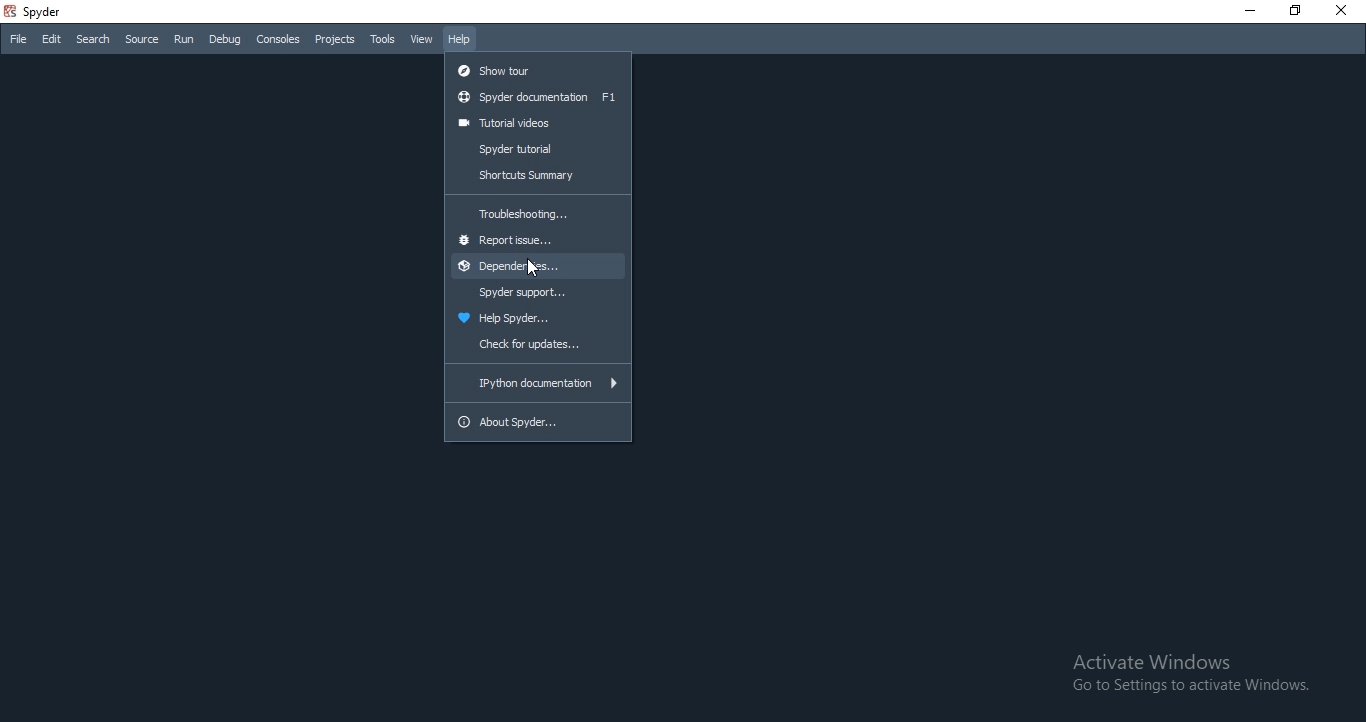  What do you see at coordinates (184, 39) in the screenshot?
I see `Run` at bounding box center [184, 39].